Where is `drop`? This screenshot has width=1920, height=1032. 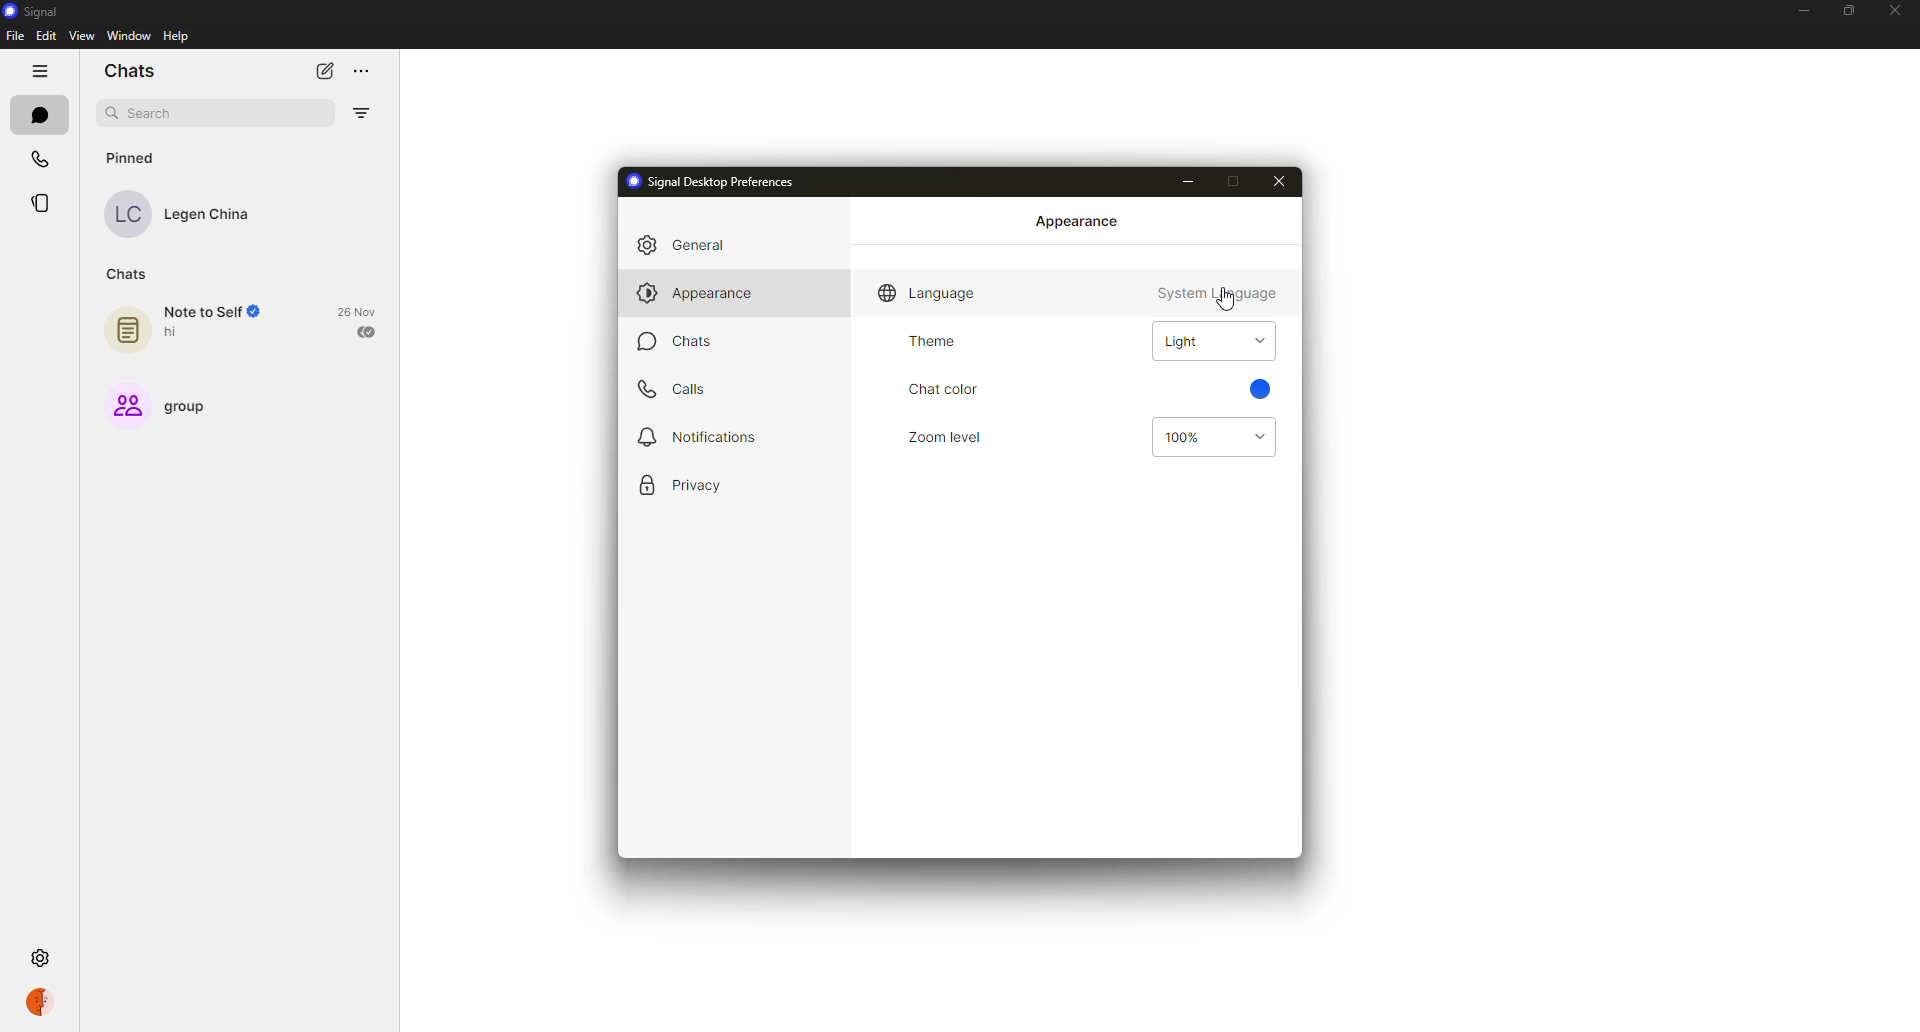
drop is located at coordinates (1257, 341).